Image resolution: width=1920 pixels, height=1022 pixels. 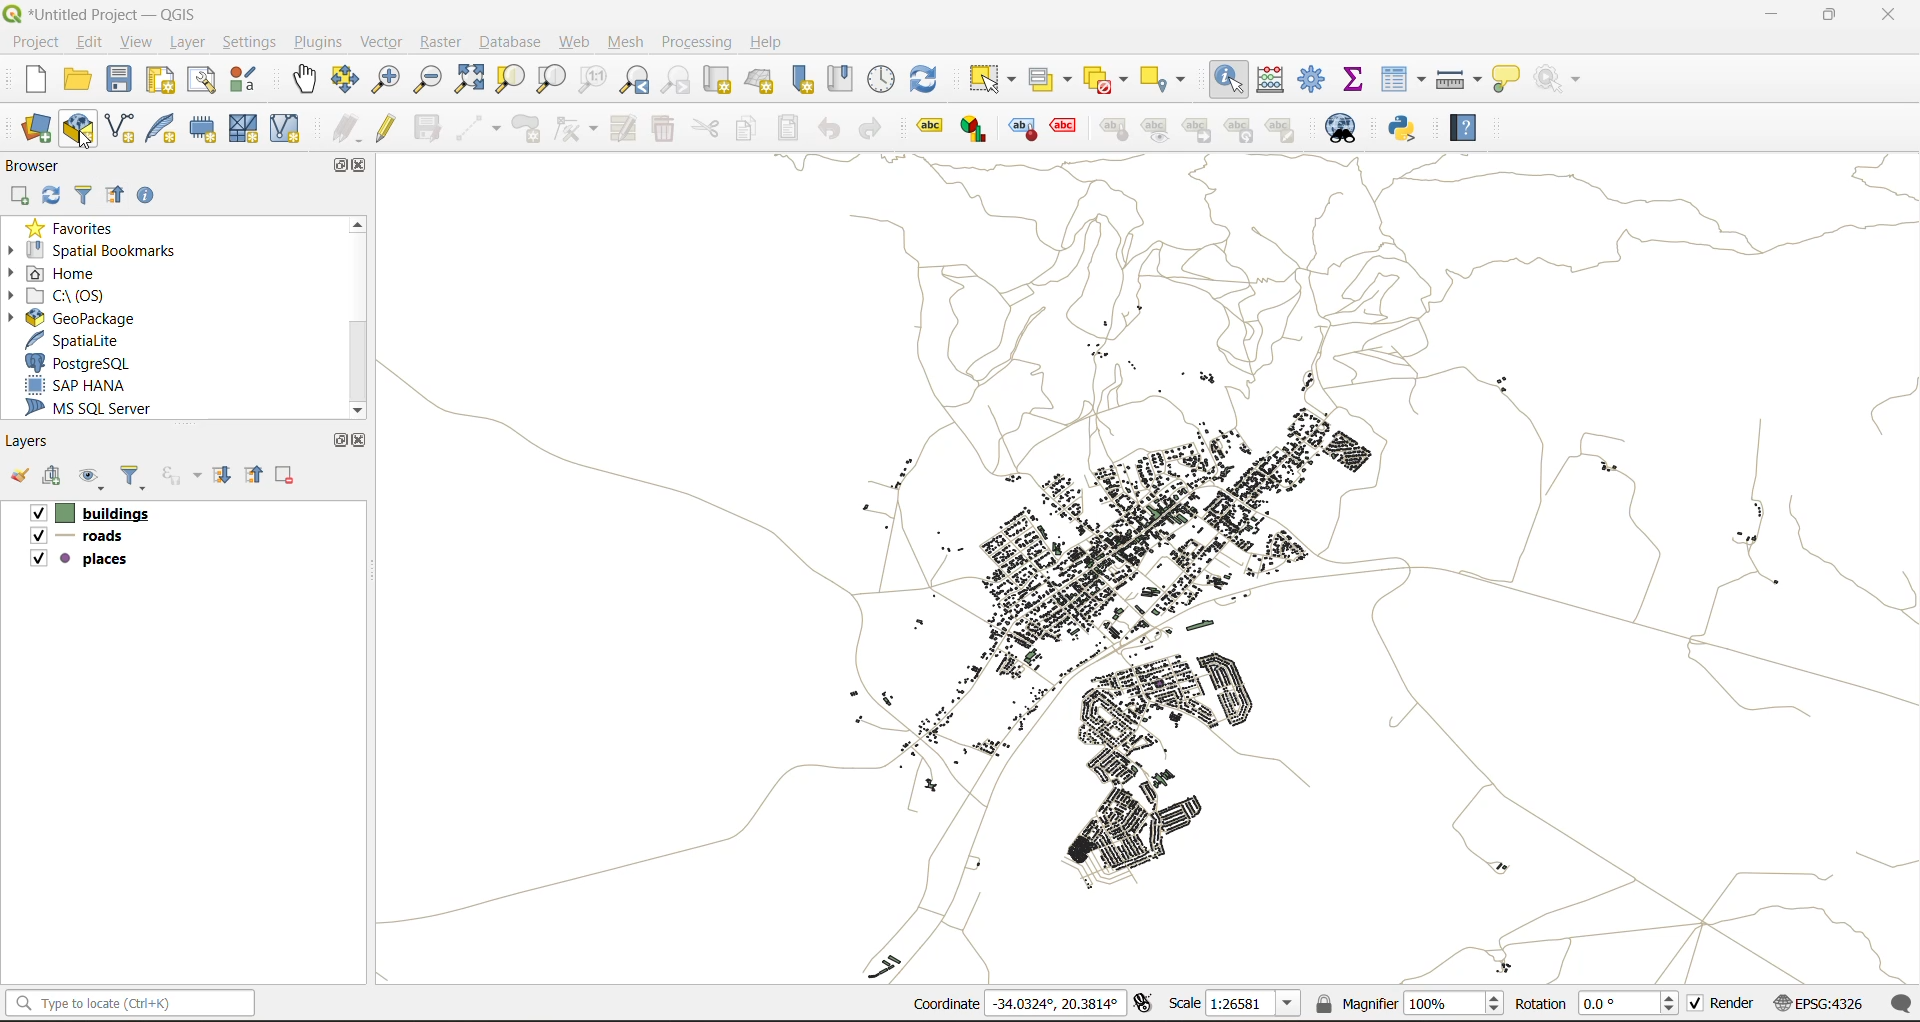 What do you see at coordinates (718, 83) in the screenshot?
I see `new map view` at bounding box center [718, 83].